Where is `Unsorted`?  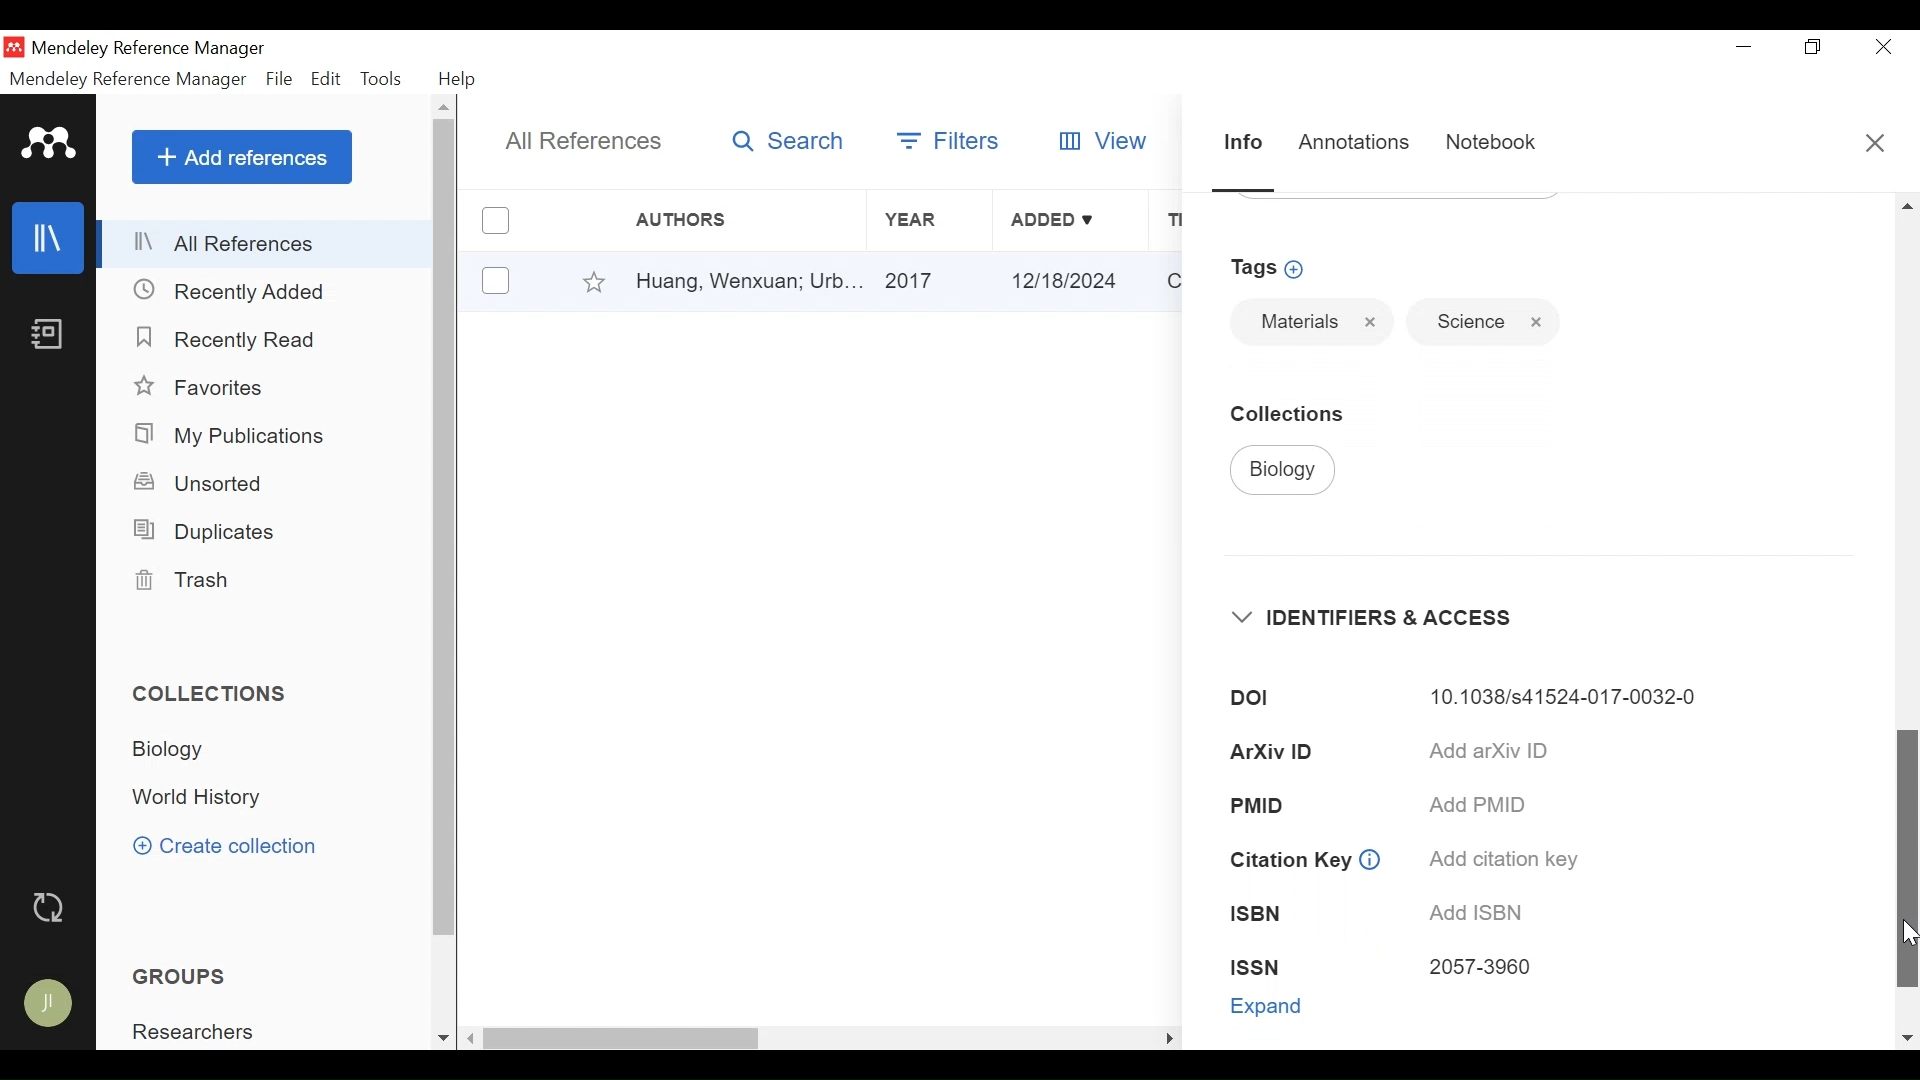
Unsorted is located at coordinates (201, 483).